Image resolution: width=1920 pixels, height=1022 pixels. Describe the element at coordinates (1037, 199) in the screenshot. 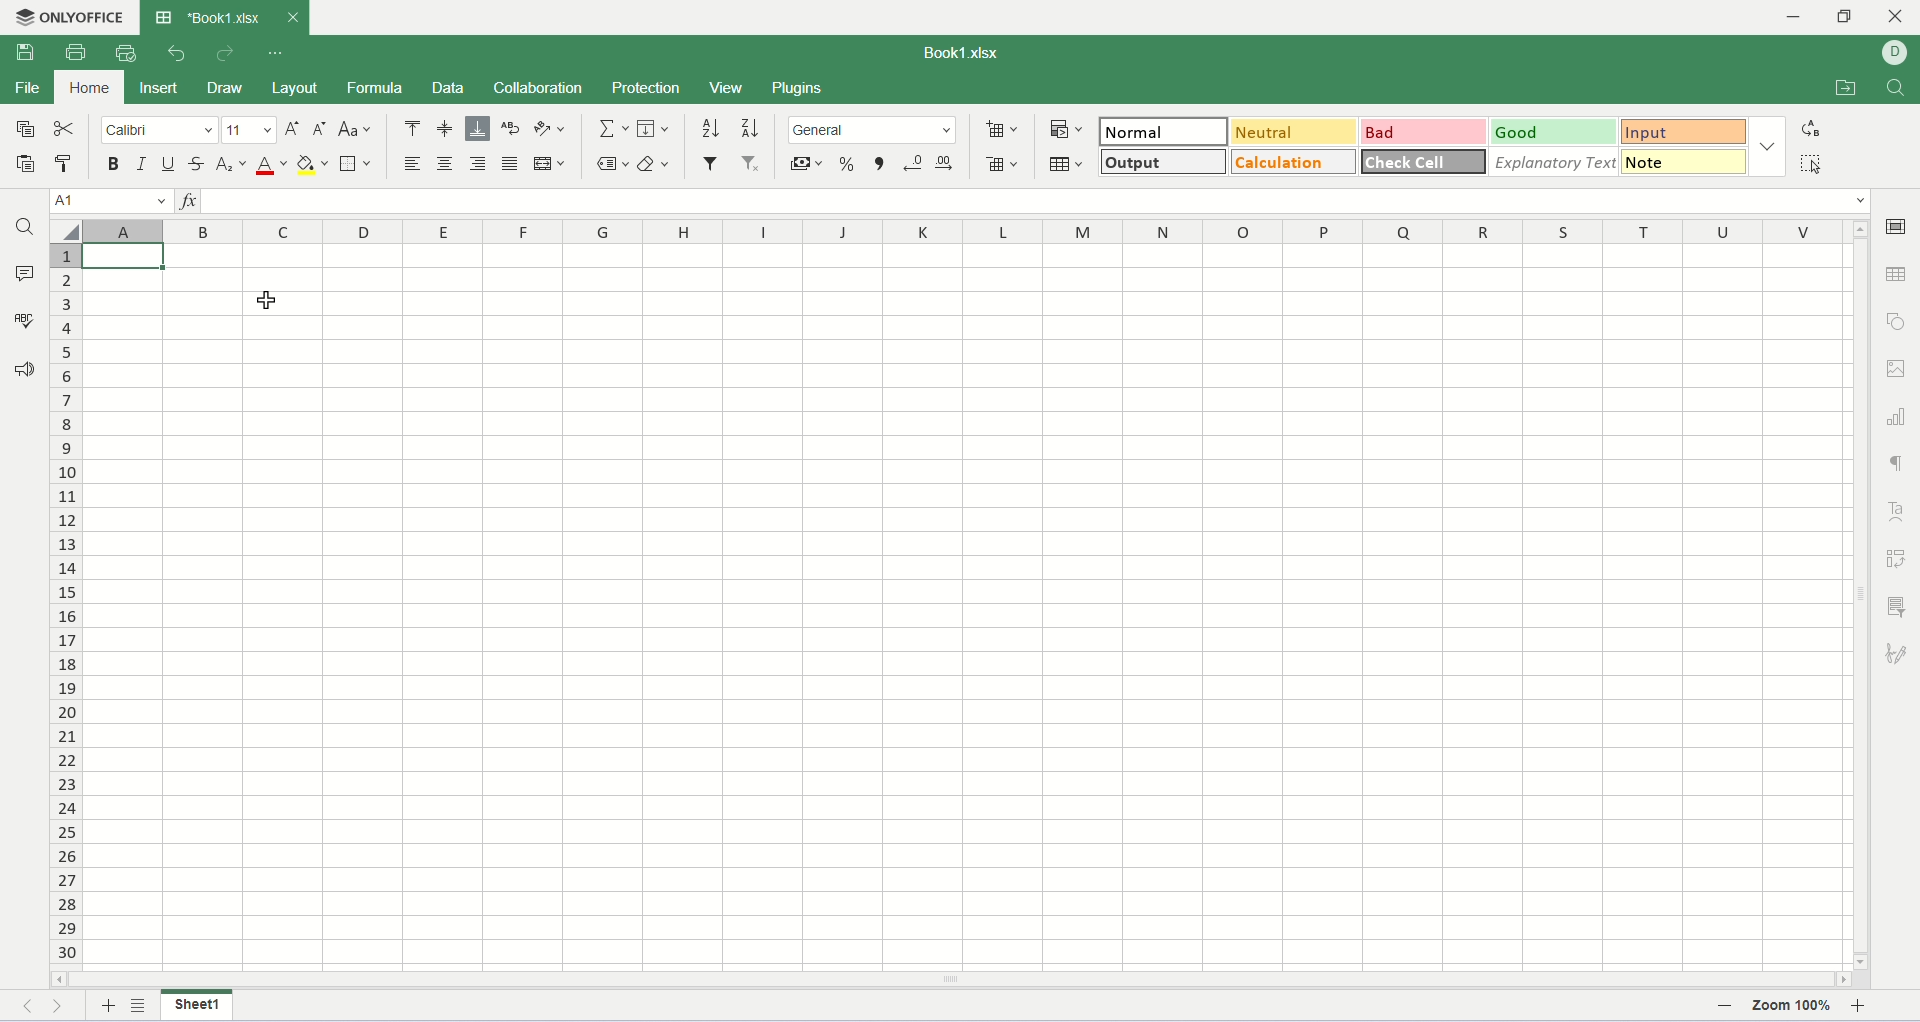

I see `input line` at that location.